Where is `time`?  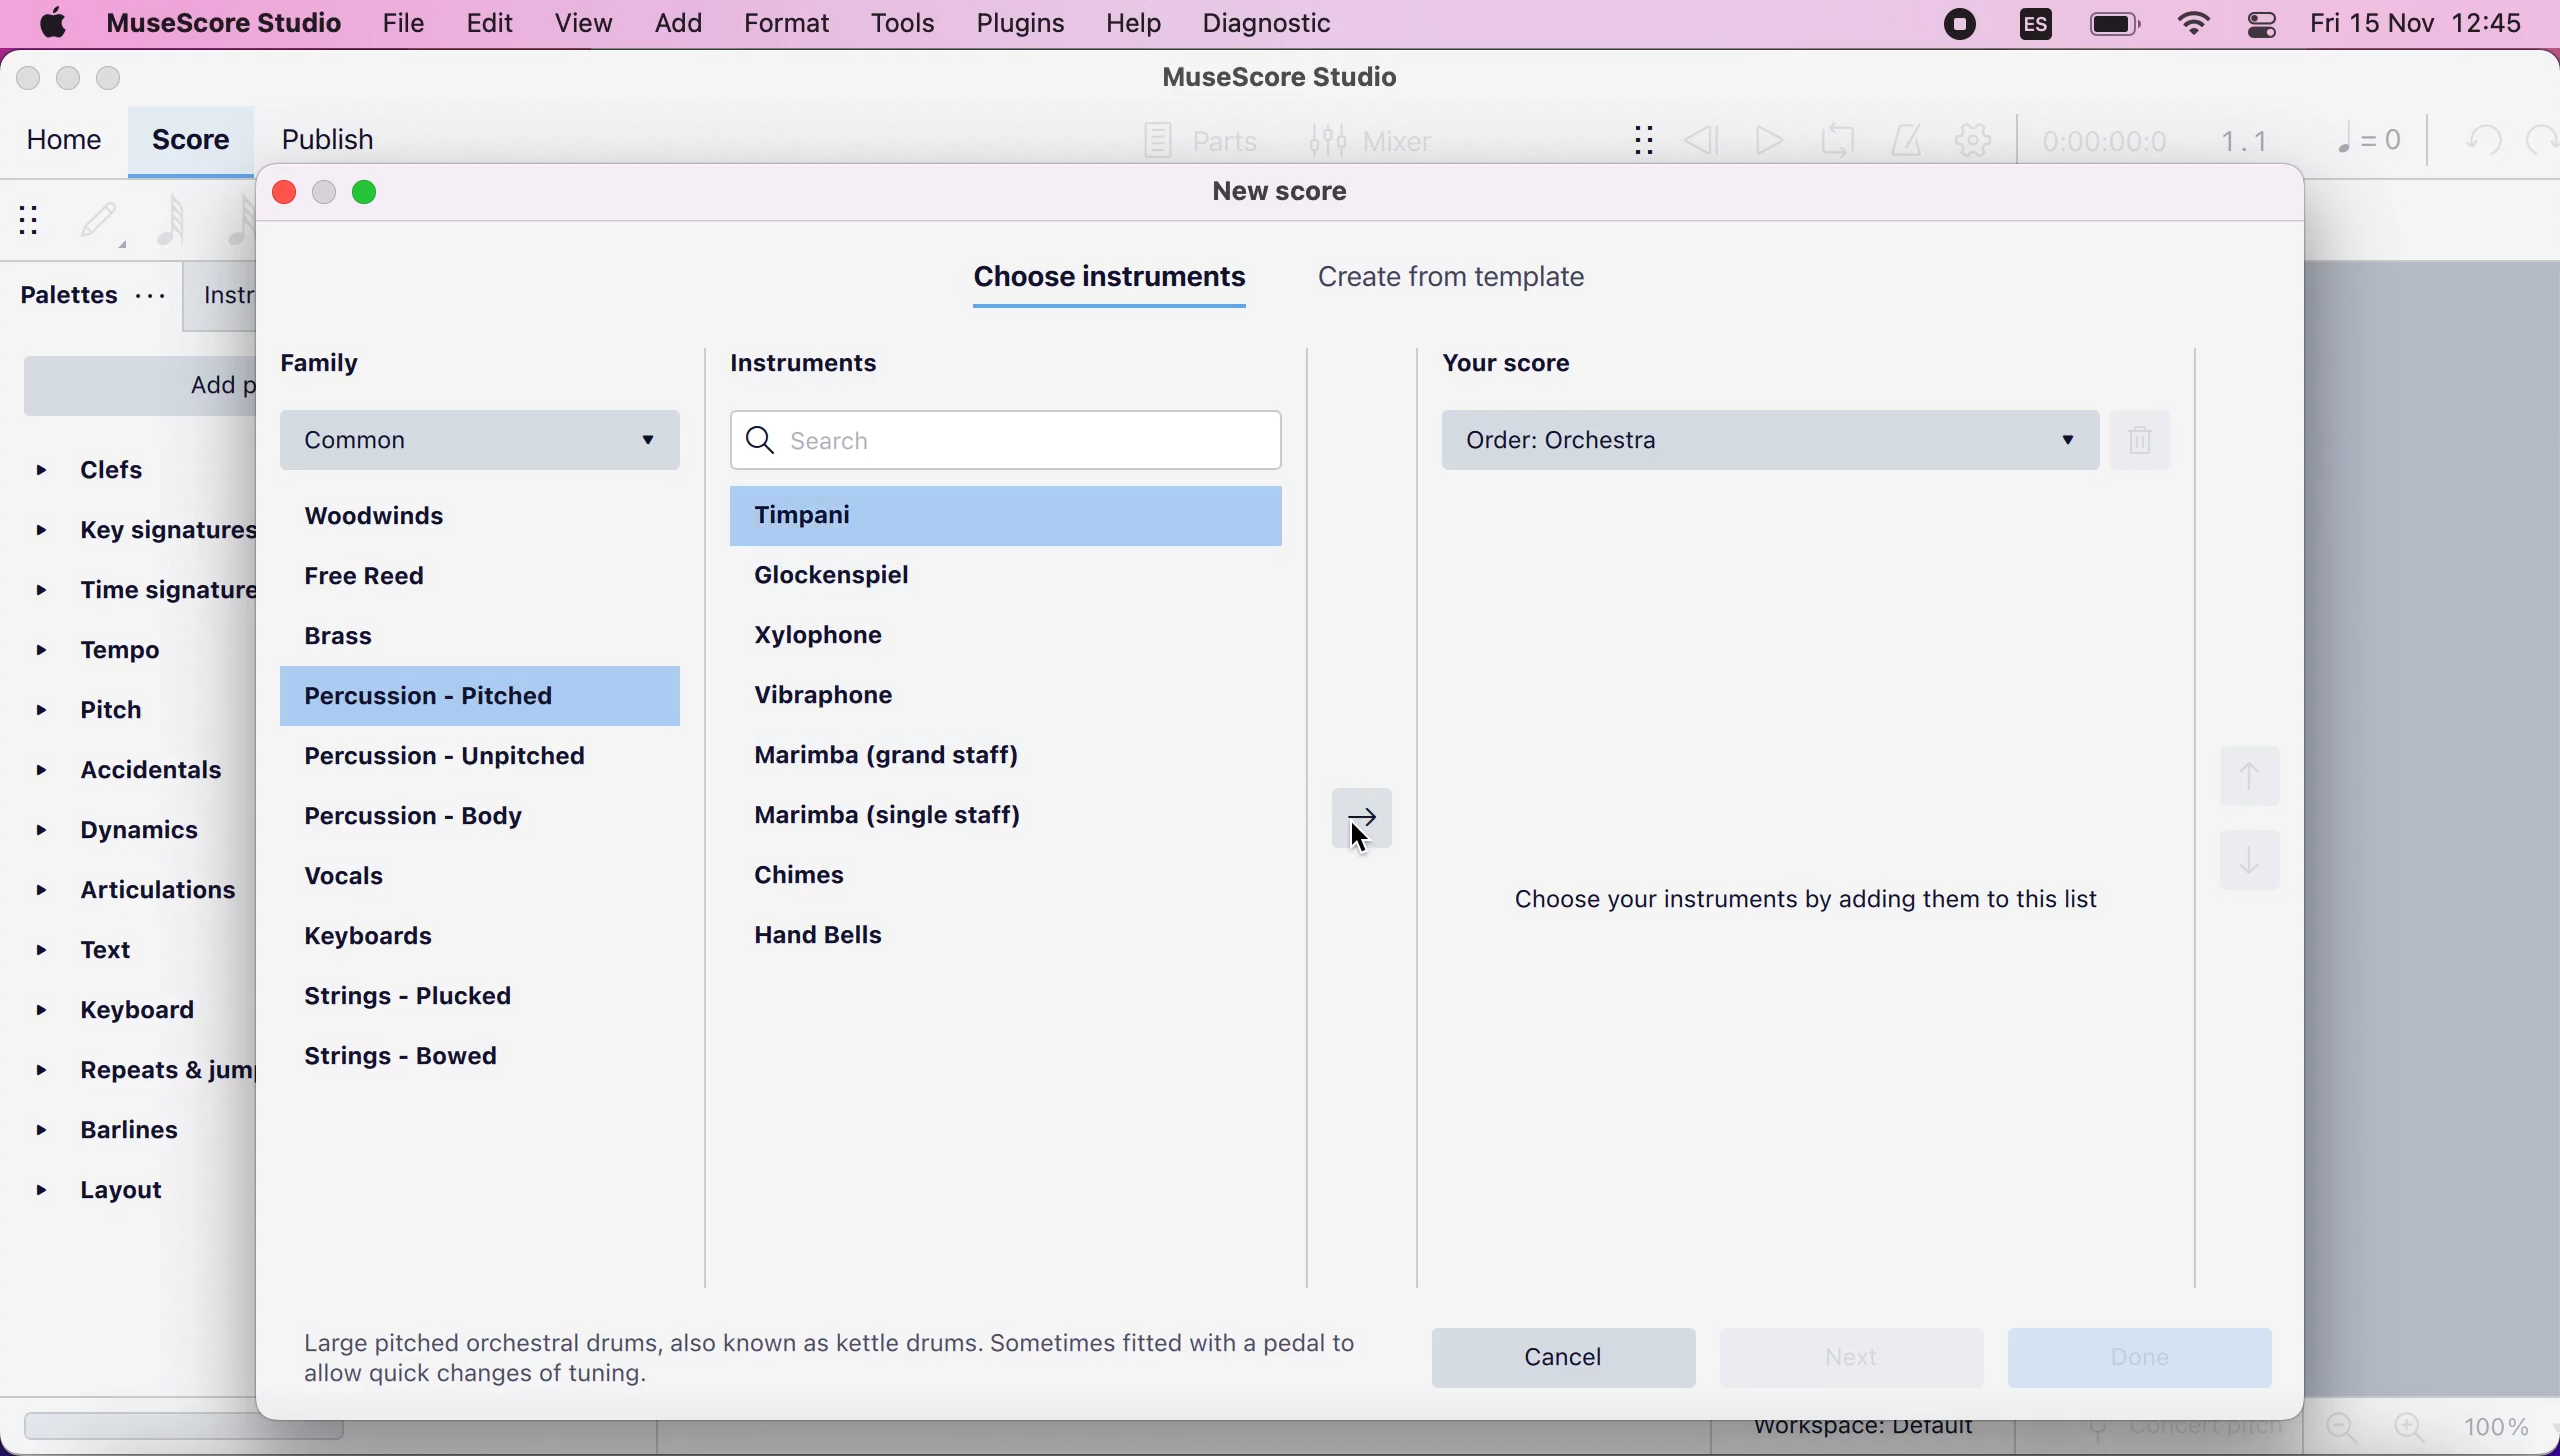
time is located at coordinates (2102, 144).